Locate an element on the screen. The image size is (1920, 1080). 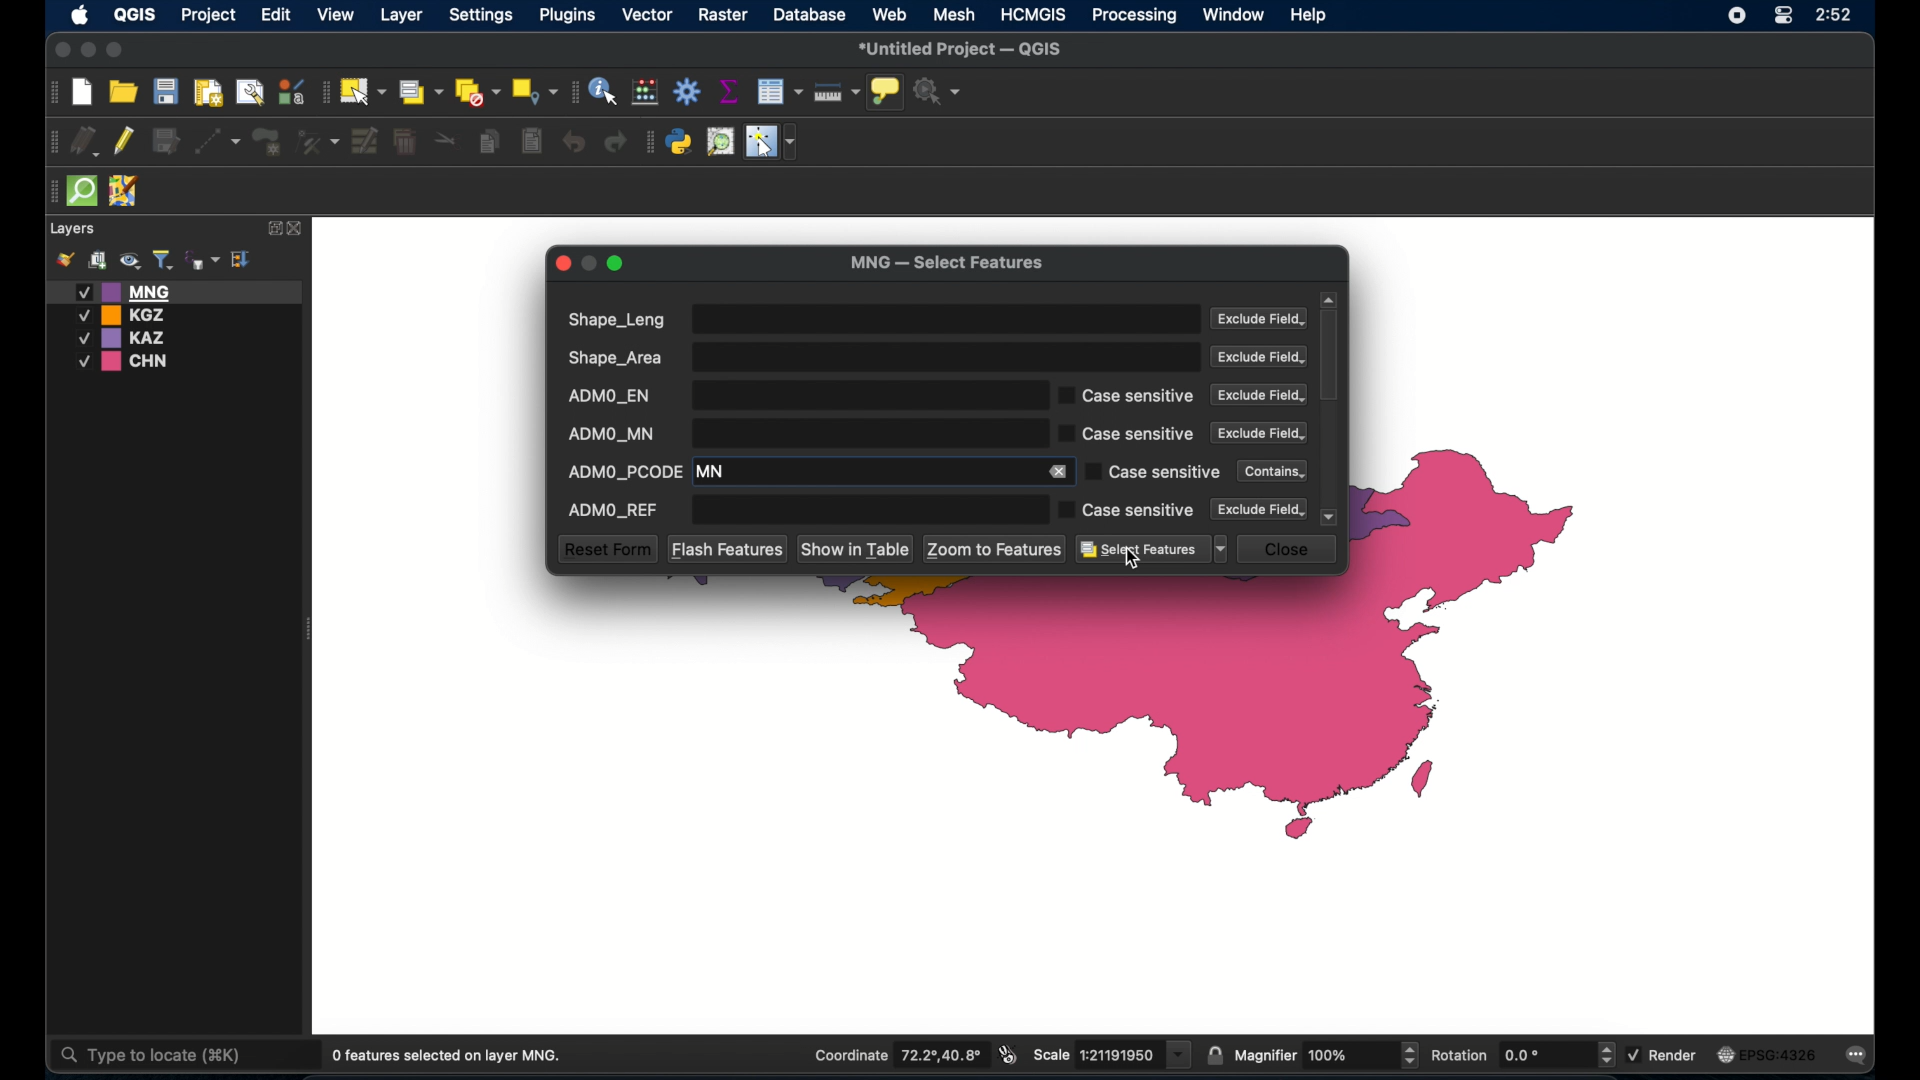
apple icon is located at coordinates (78, 17).